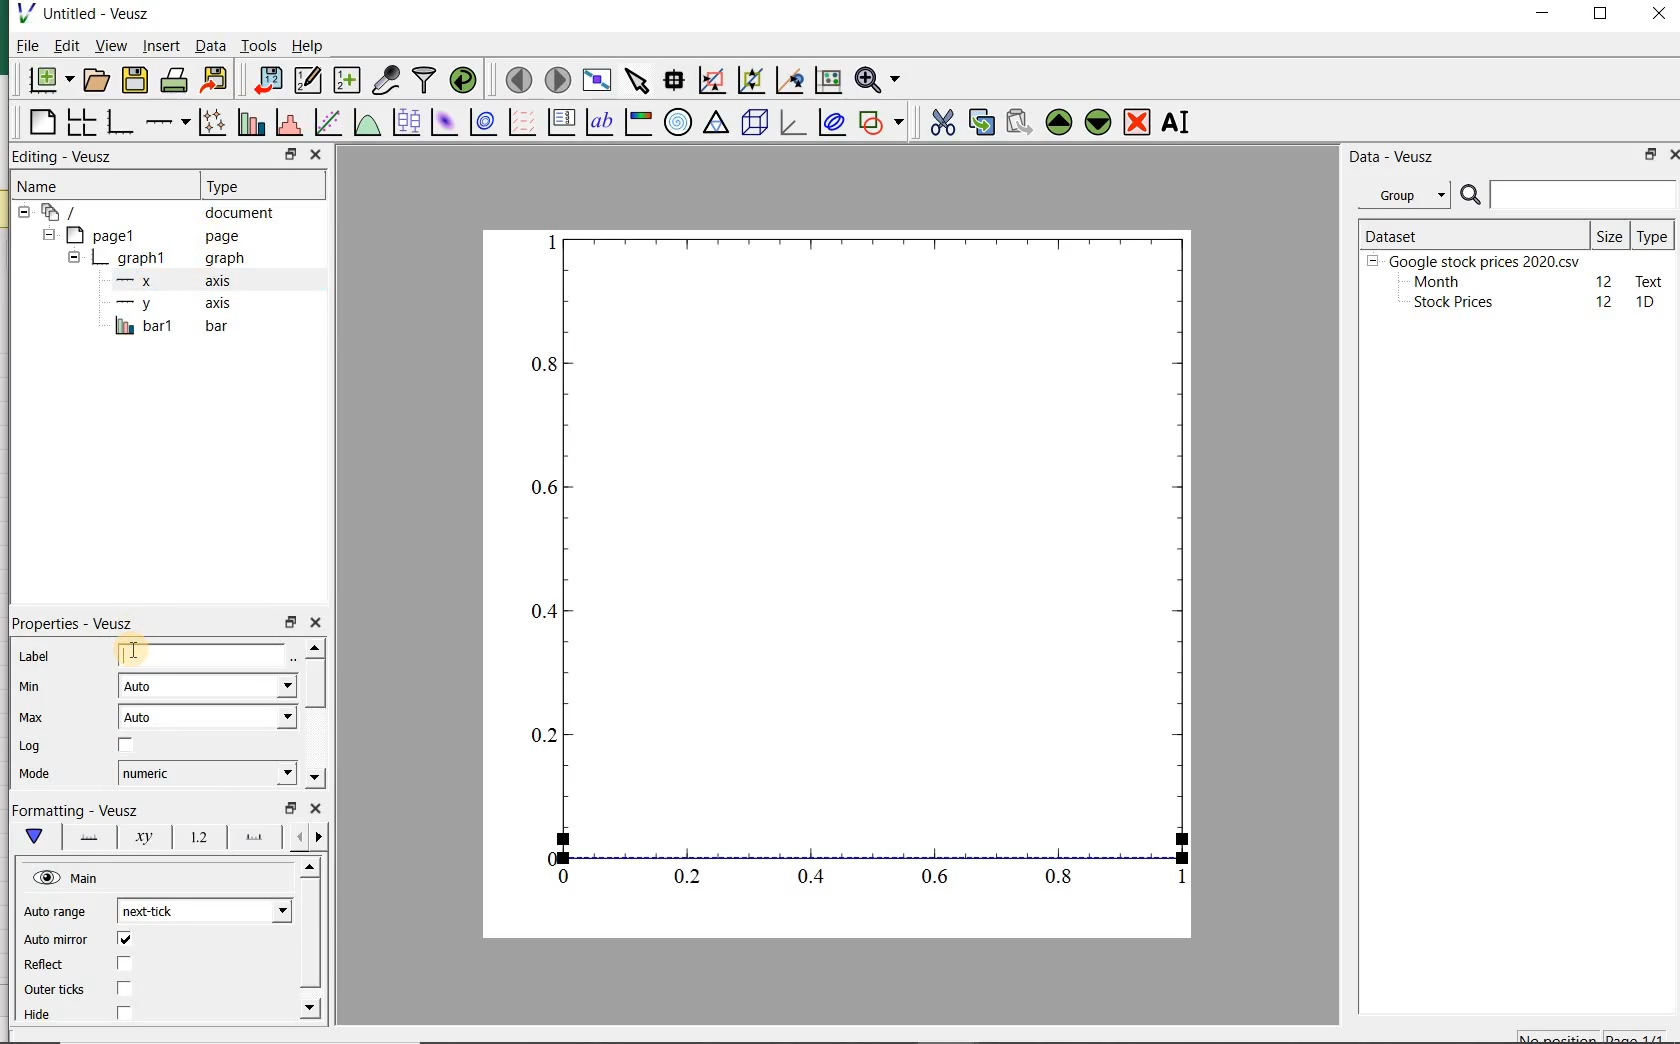 The height and width of the screenshot is (1044, 1680). What do you see at coordinates (1647, 156) in the screenshot?
I see `restore` at bounding box center [1647, 156].